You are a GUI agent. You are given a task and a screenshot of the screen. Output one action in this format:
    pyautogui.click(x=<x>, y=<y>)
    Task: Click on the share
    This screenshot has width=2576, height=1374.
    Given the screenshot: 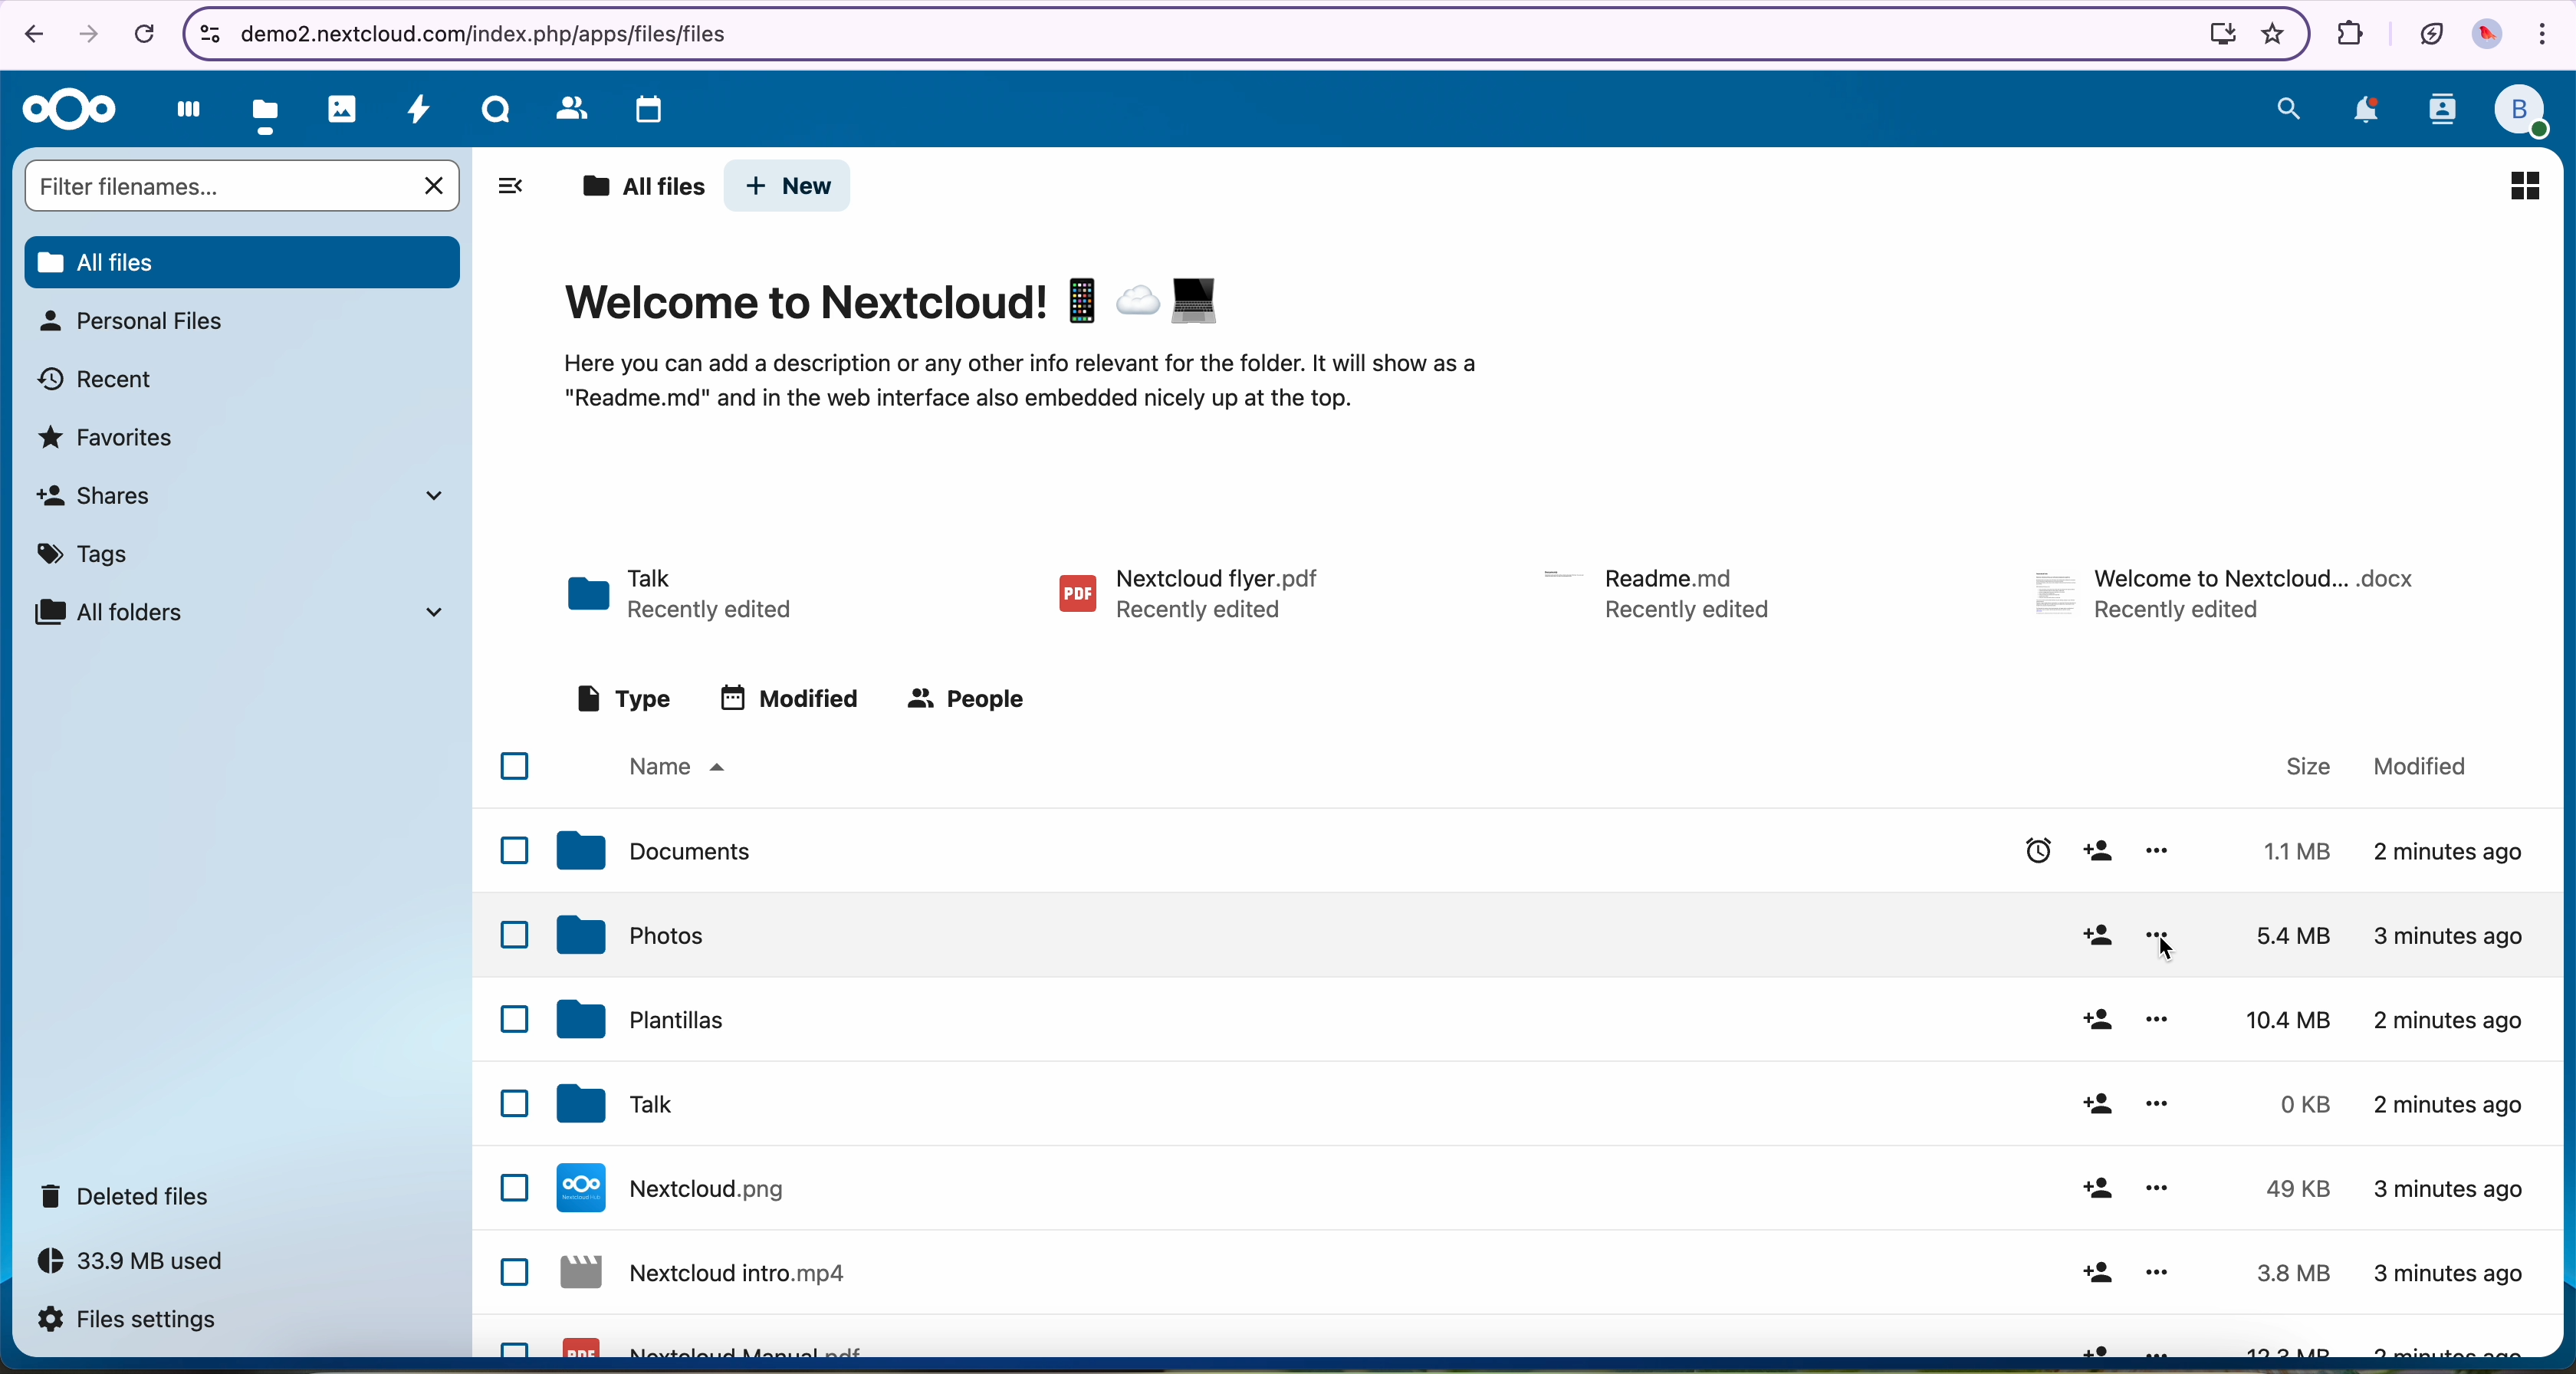 What is the action you would take?
    pyautogui.click(x=2101, y=851)
    